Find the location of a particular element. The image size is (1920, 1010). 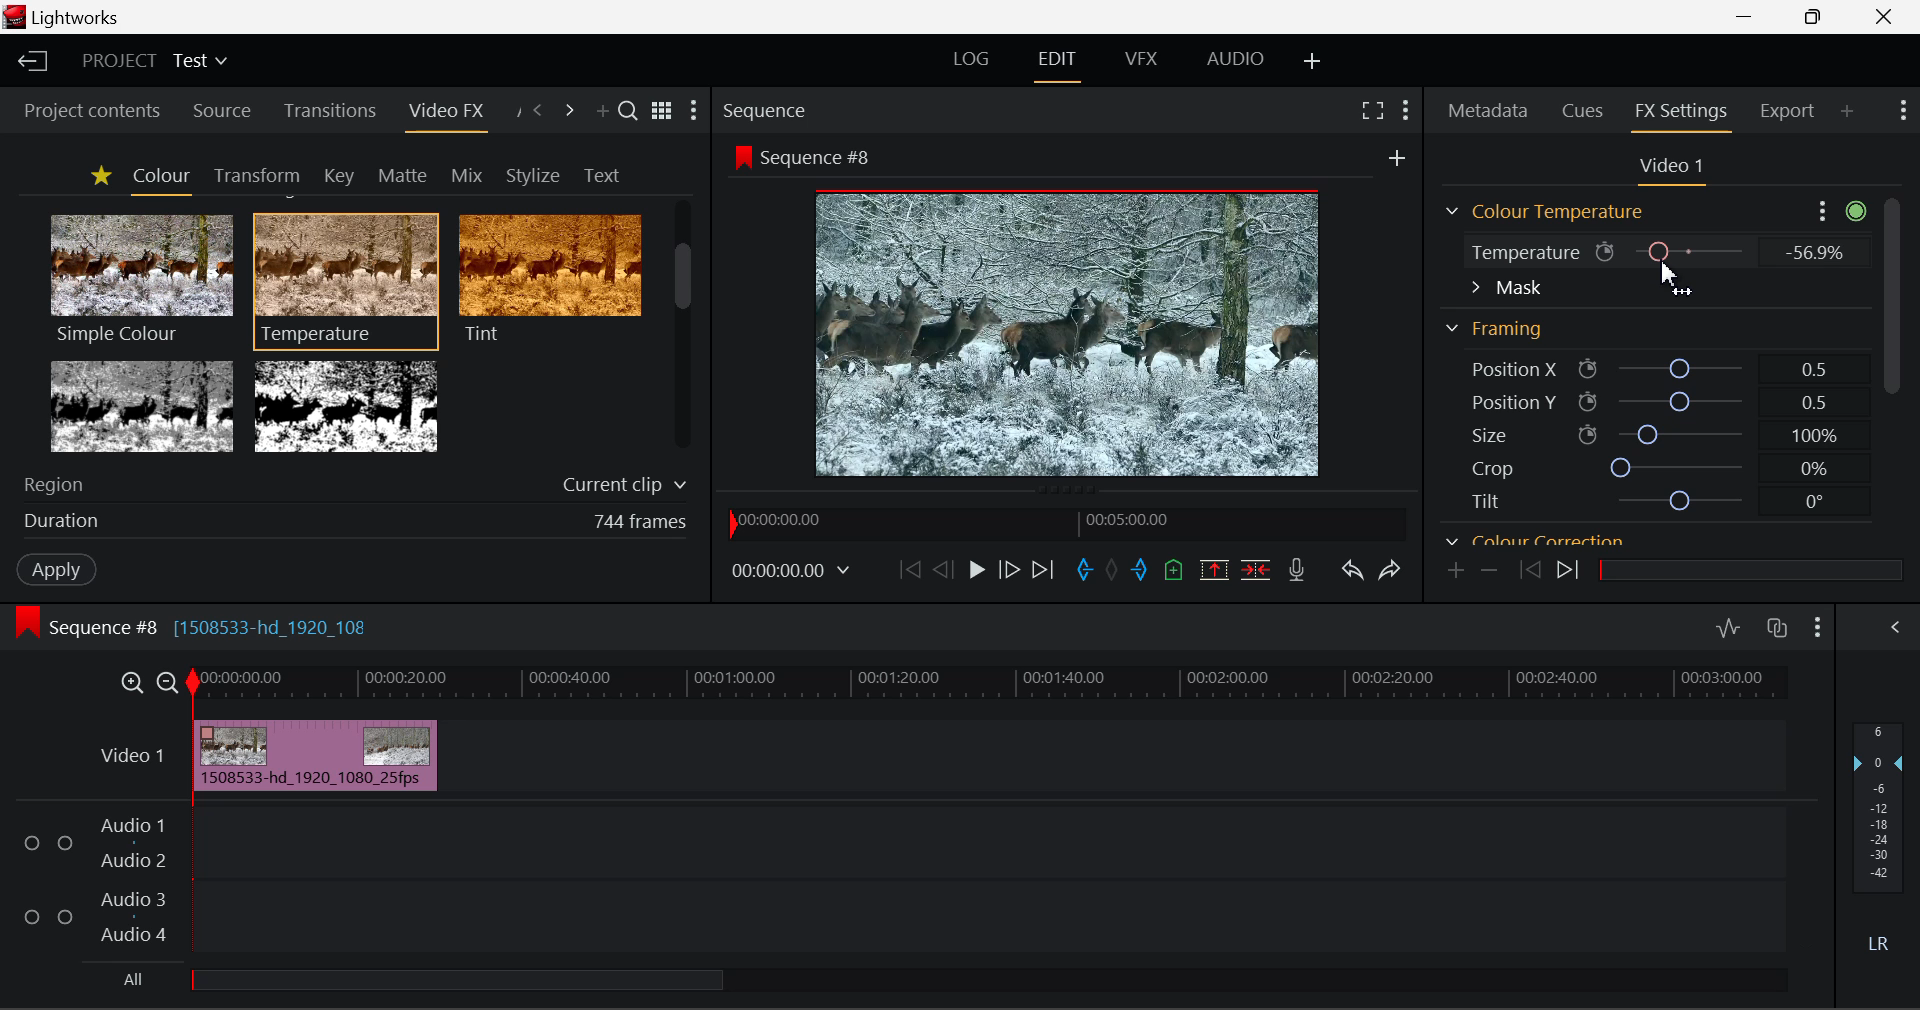

Sequence Preview Section is located at coordinates (768, 113).